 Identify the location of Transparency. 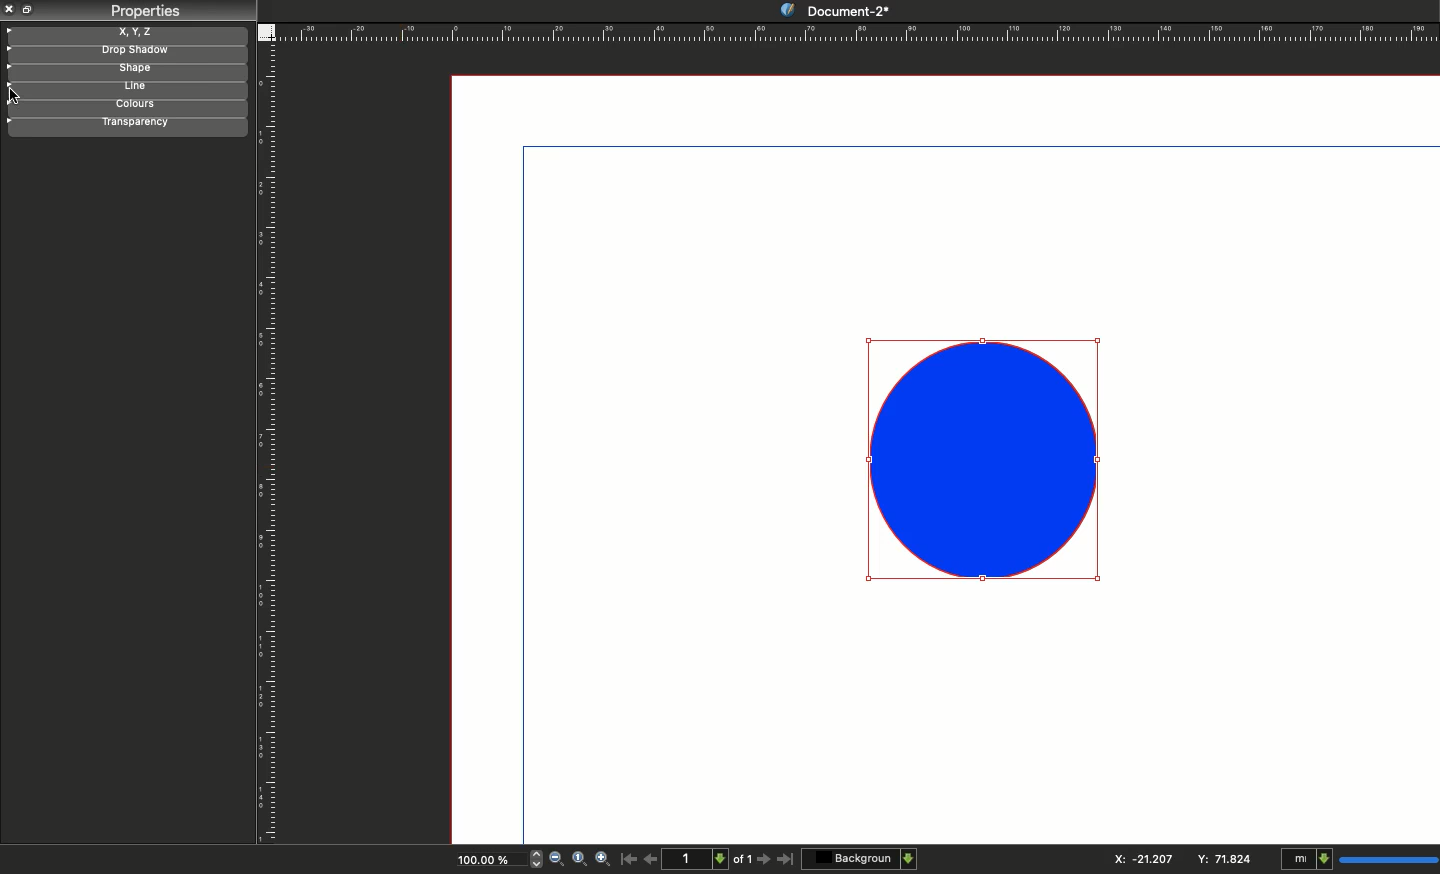
(123, 124).